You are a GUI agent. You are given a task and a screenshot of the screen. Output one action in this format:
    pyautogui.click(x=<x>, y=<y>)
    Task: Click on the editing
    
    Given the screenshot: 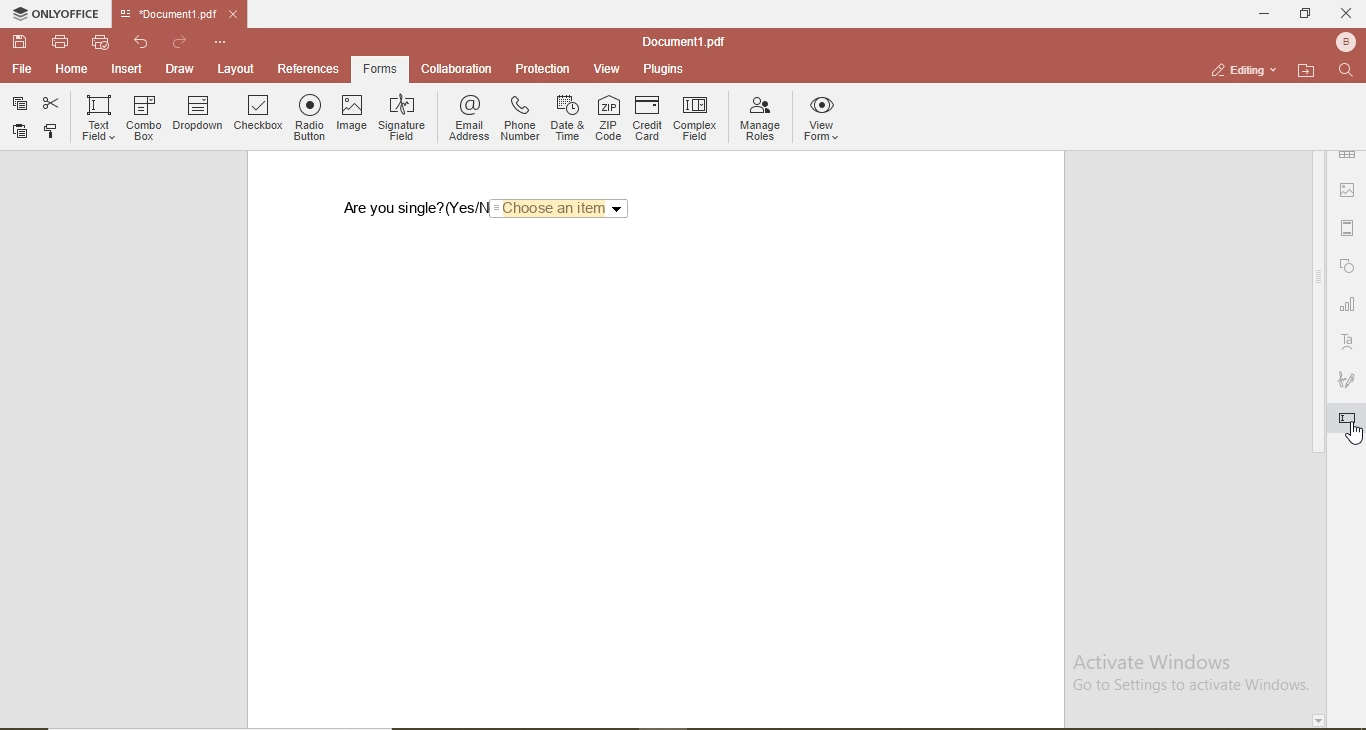 What is the action you would take?
    pyautogui.click(x=1246, y=68)
    